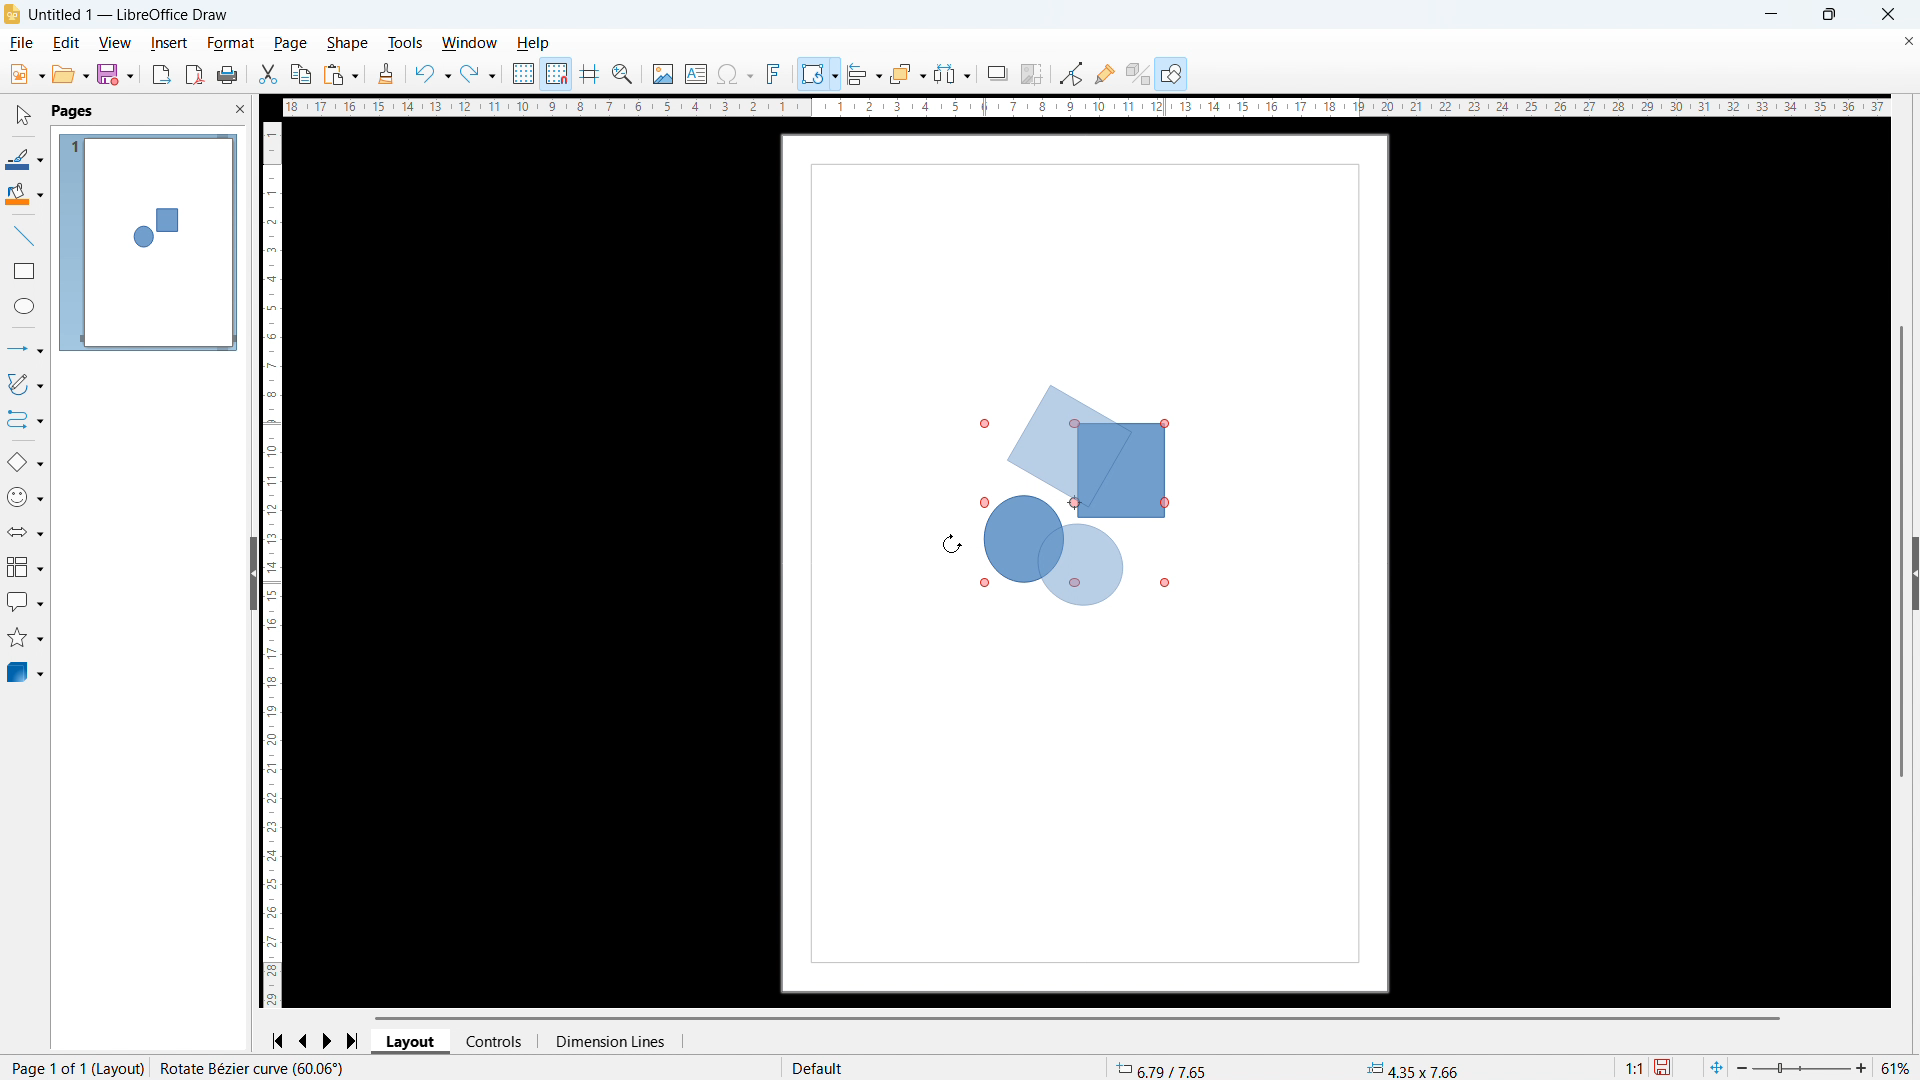  Describe the element at coordinates (330, 1041) in the screenshot. I see `Next page ` at that location.